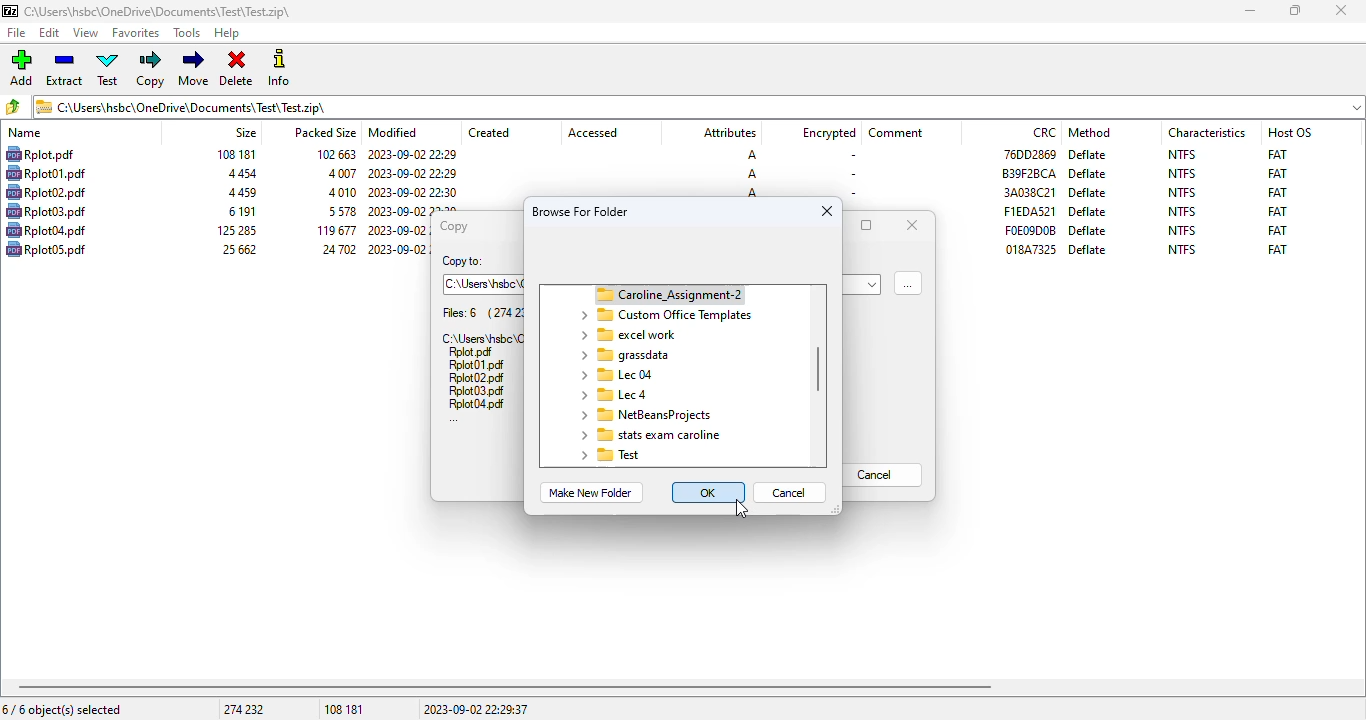 The width and height of the screenshot is (1366, 720). Describe the element at coordinates (482, 313) in the screenshot. I see `files: 6 (274 232 bytes)` at that location.